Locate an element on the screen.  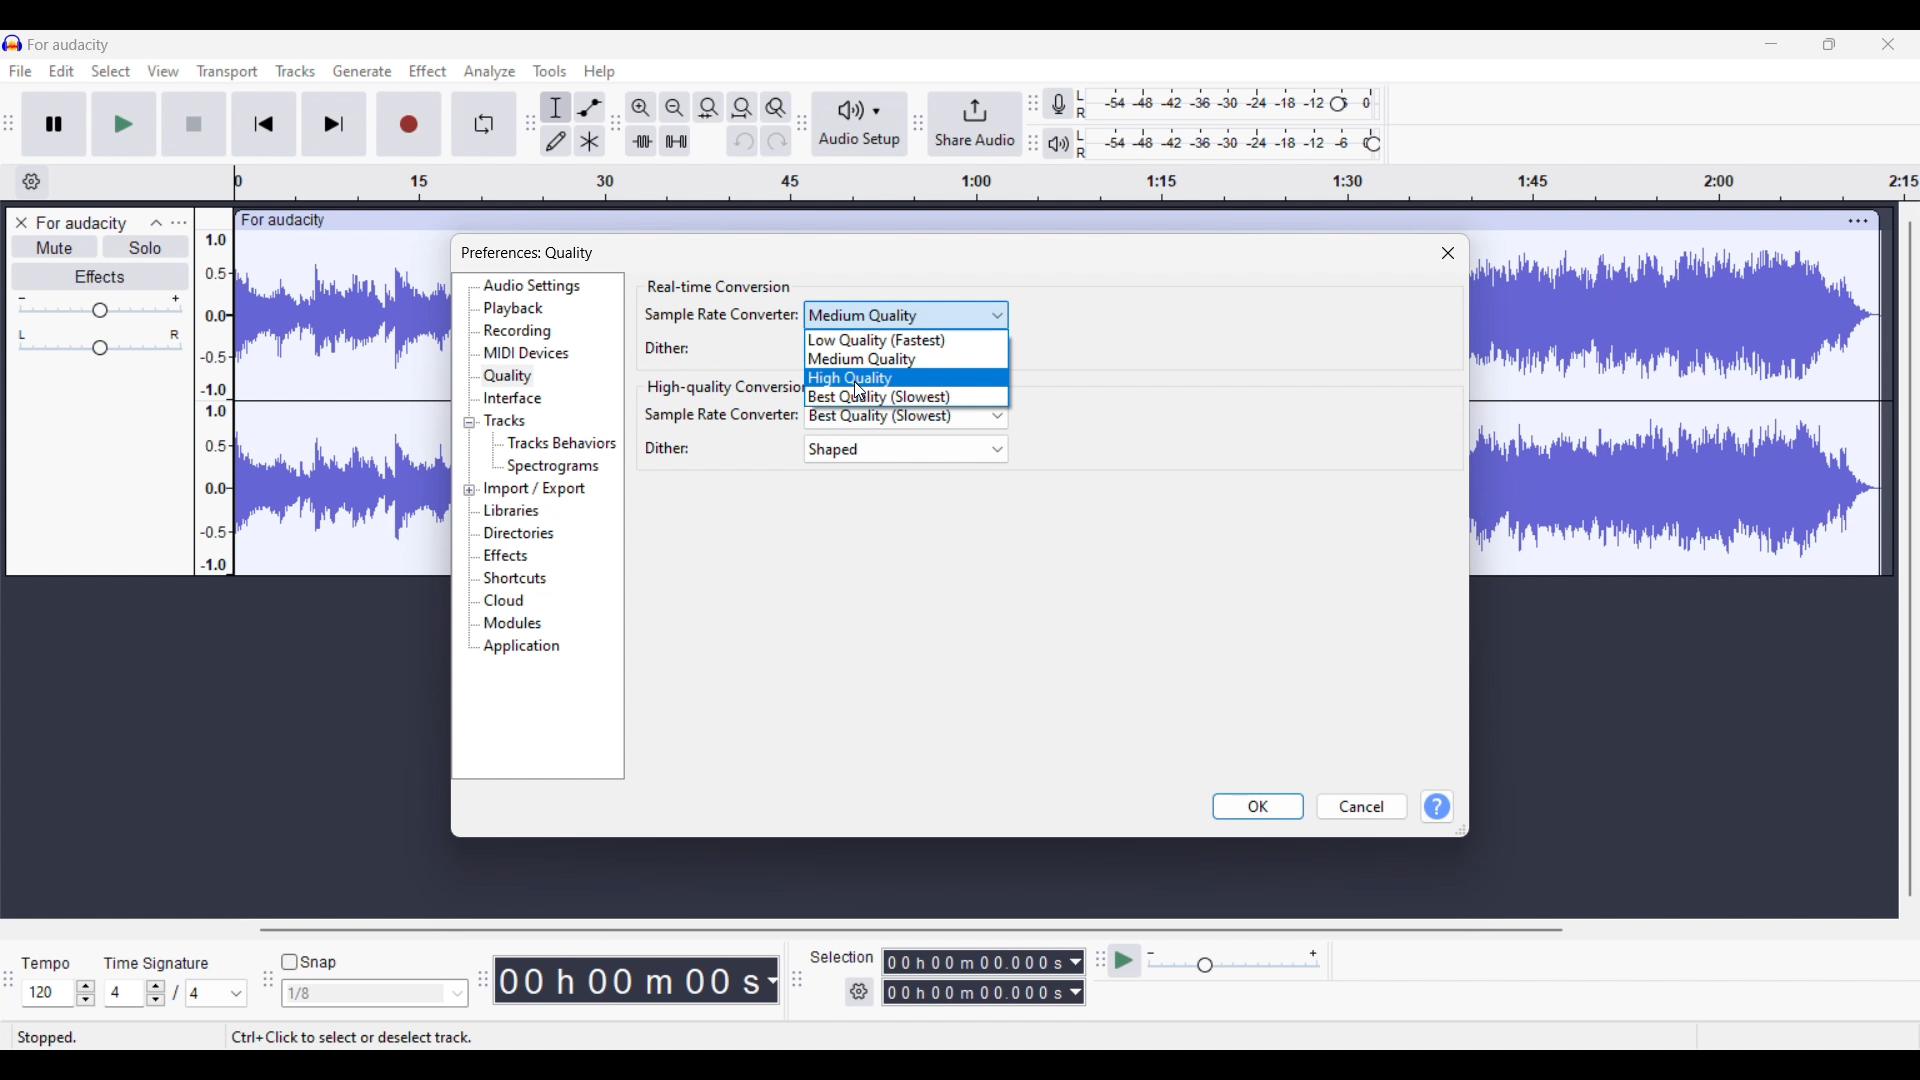
Modules is located at coordinates (513, 624).